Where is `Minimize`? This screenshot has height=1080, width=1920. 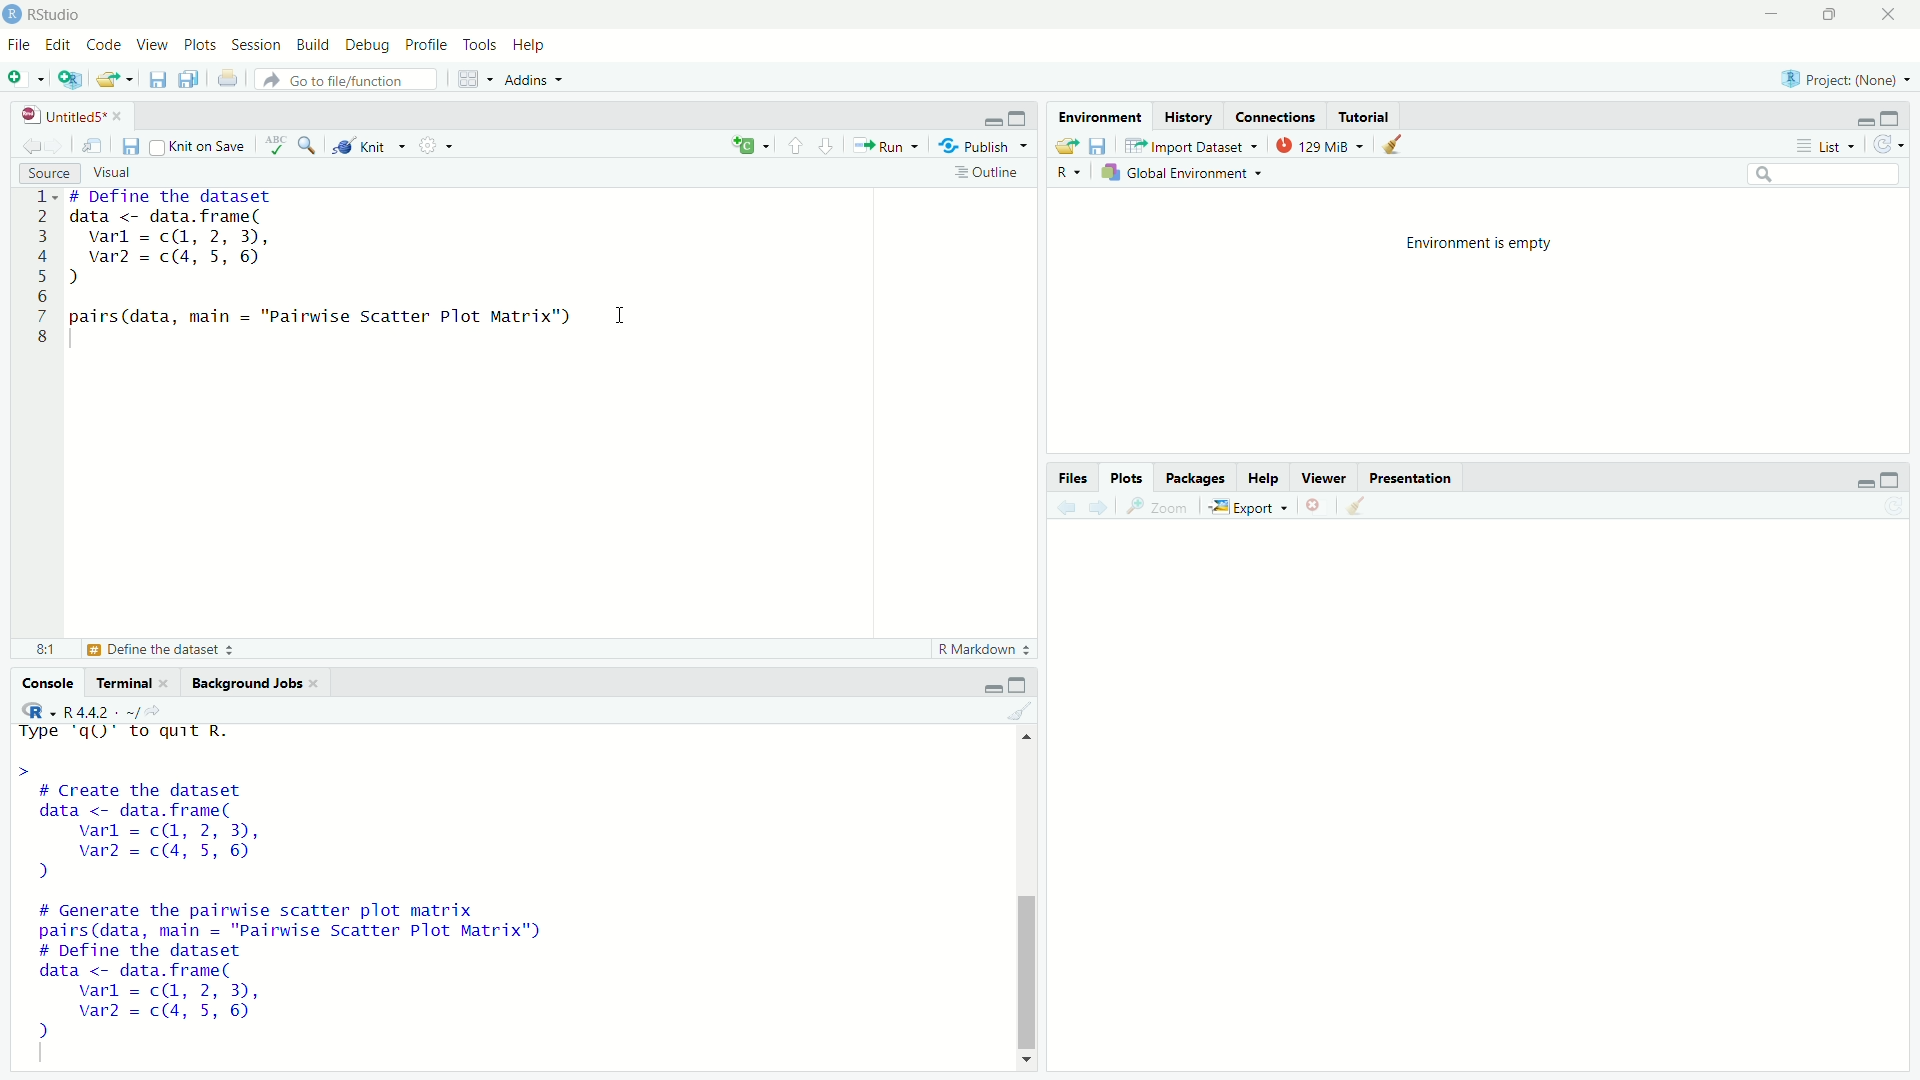
Minimize is located at coordinates (1772, 12).